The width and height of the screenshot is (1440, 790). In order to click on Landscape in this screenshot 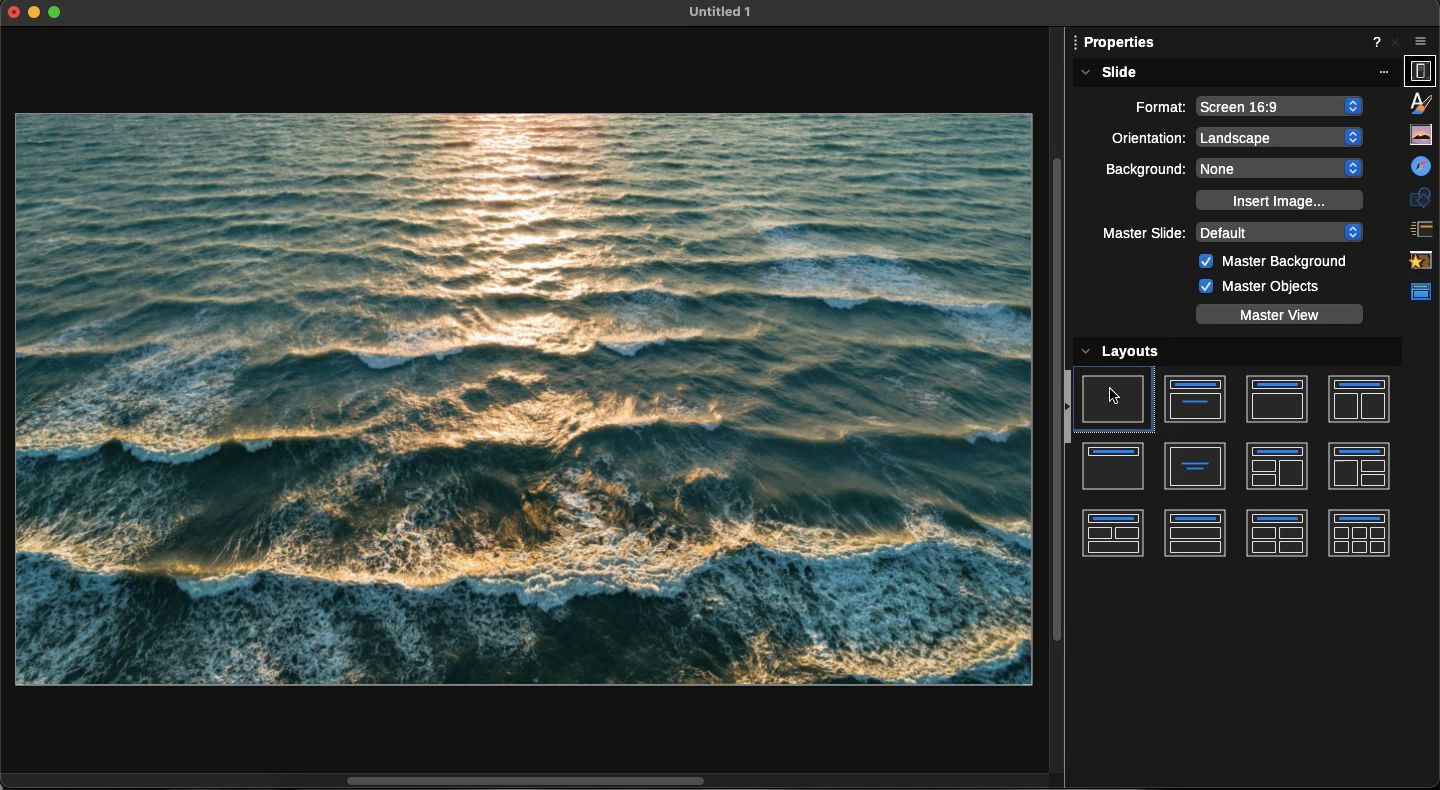, I will do `click(1282, 137)`.